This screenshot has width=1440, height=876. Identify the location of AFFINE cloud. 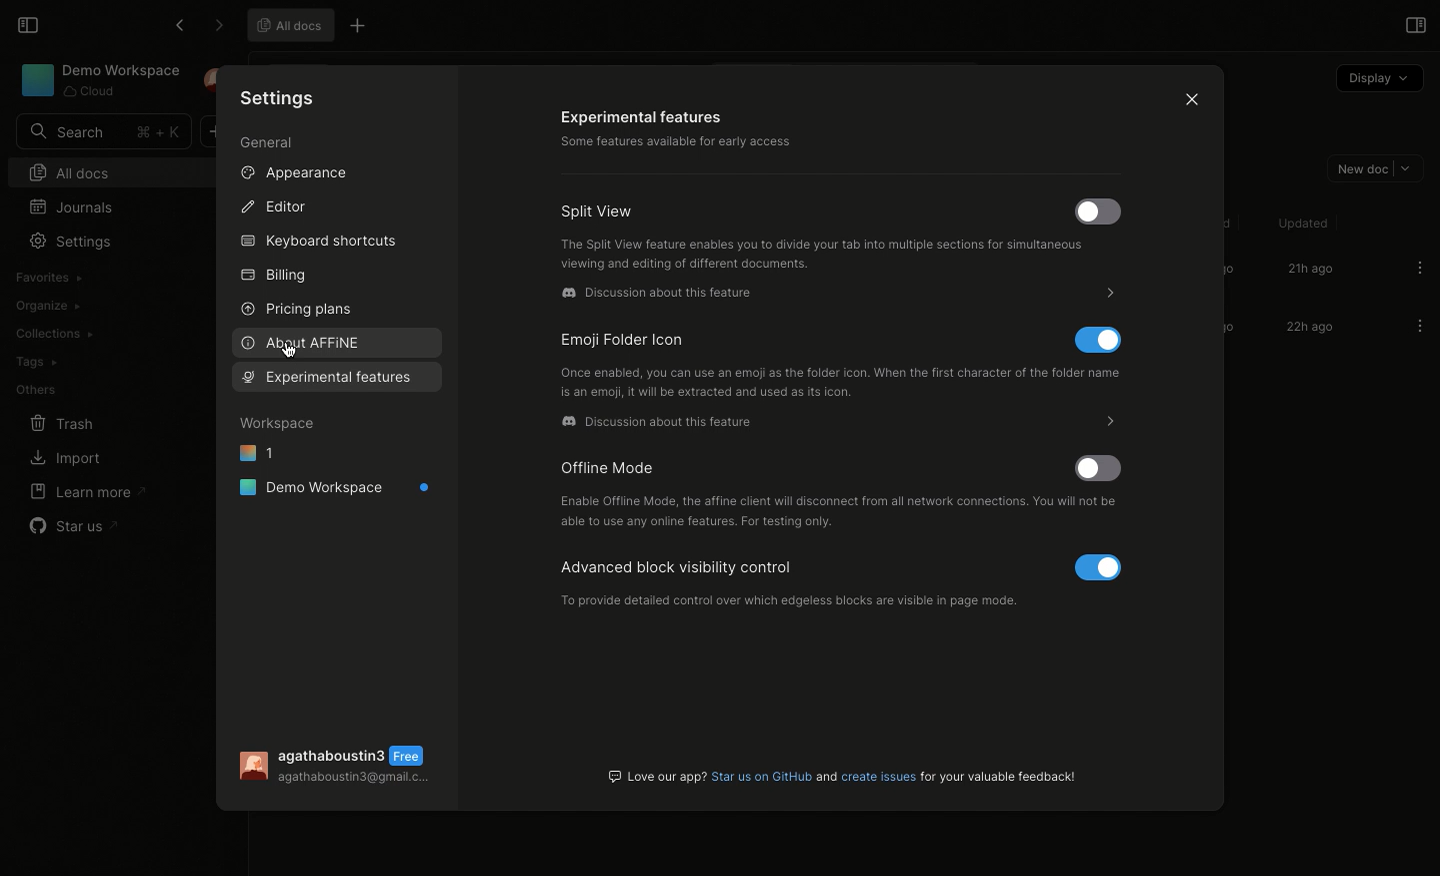
(664, 427).